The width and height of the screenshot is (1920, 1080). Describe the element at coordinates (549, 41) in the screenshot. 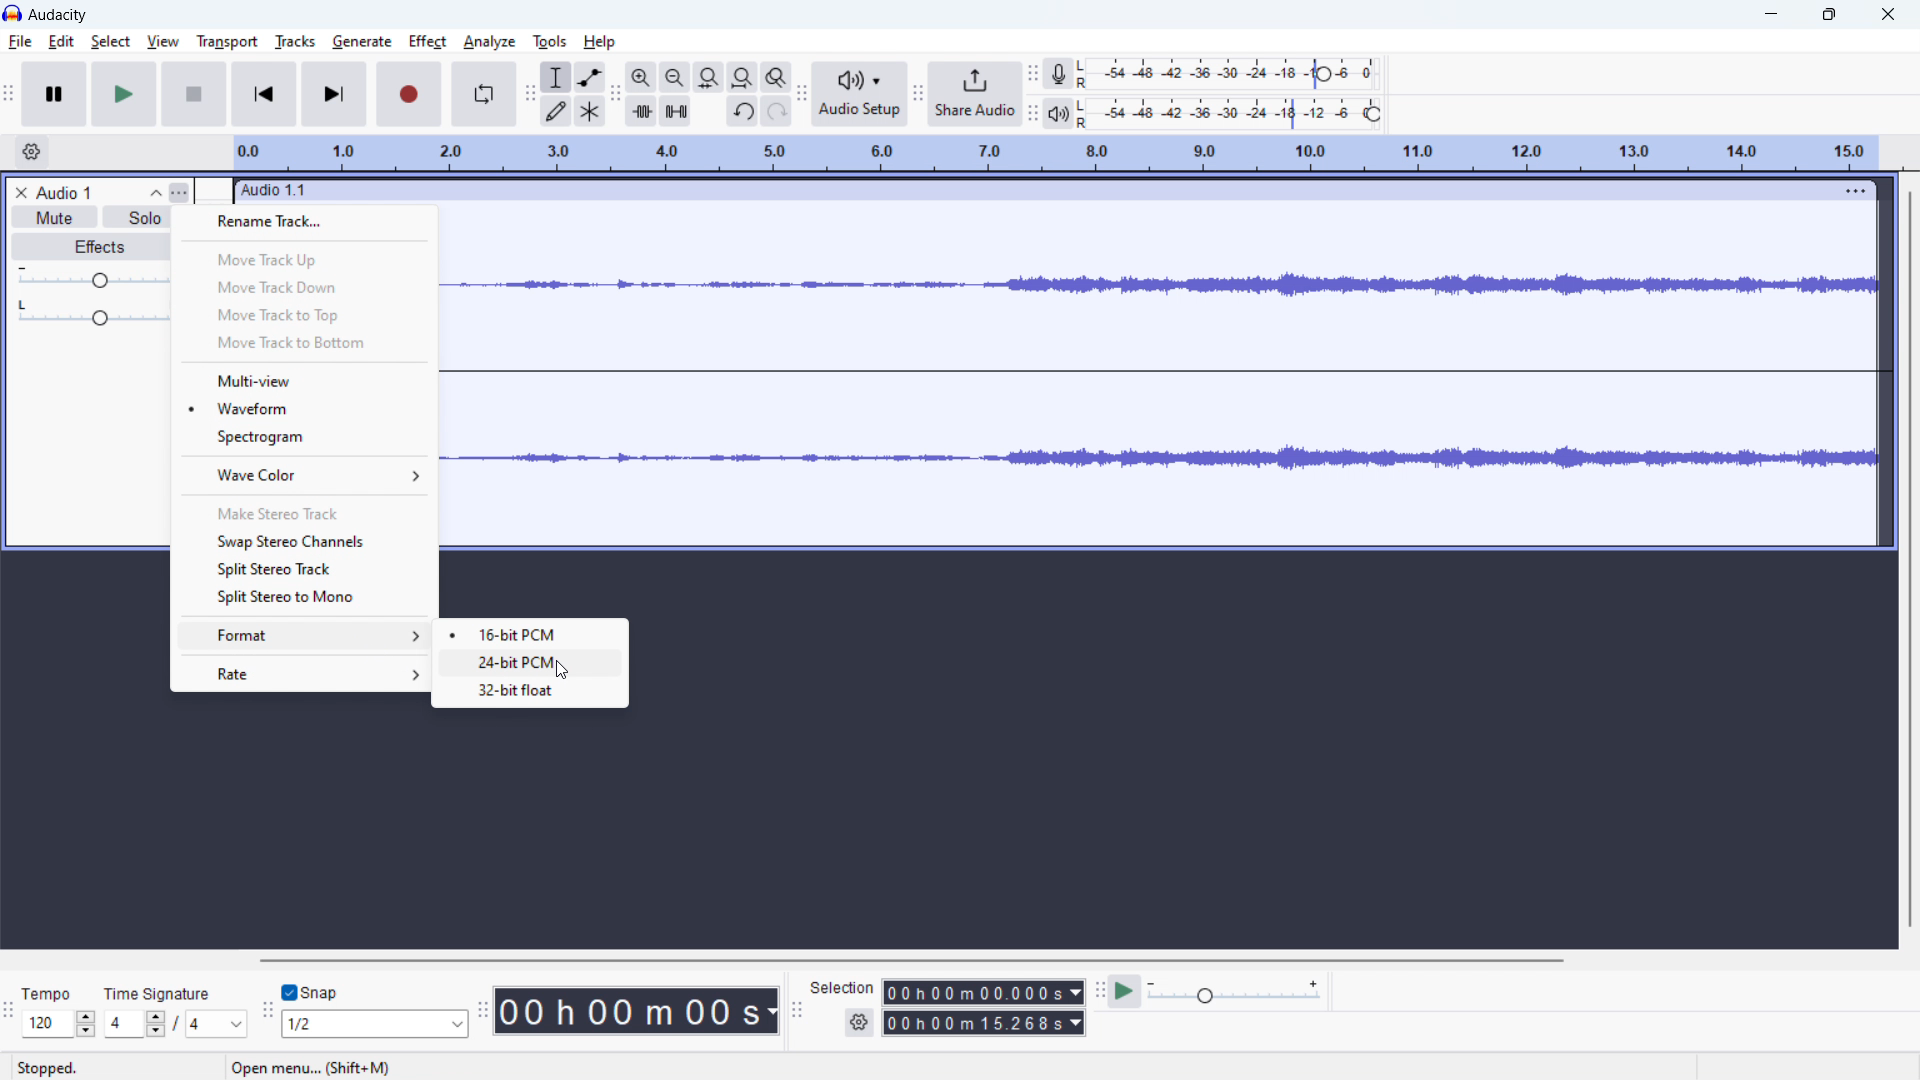

I see `tools` at that location.